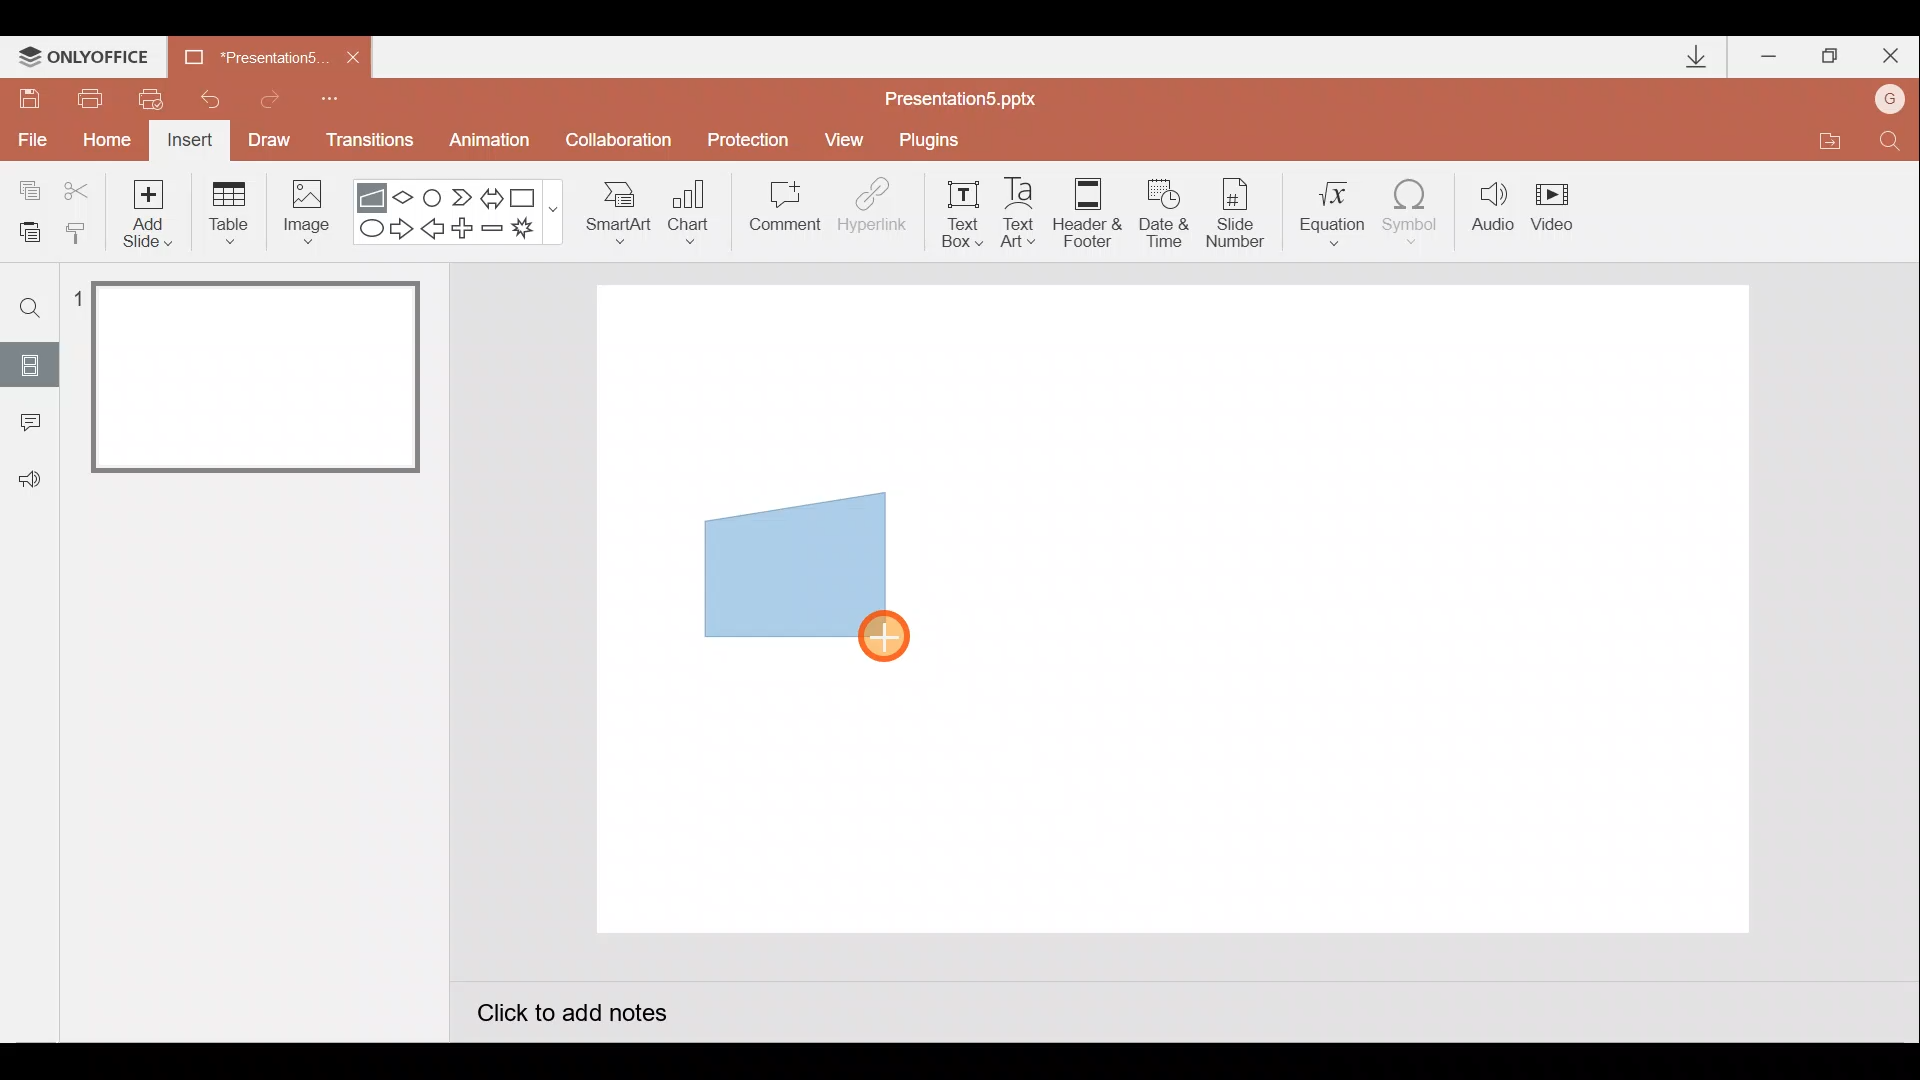 The height and width of the screenshot is (1080, 1920). What do you see at coordinates (366, 142) in the screenshot?
I see `Transitions` at bounding box center [366, 142].